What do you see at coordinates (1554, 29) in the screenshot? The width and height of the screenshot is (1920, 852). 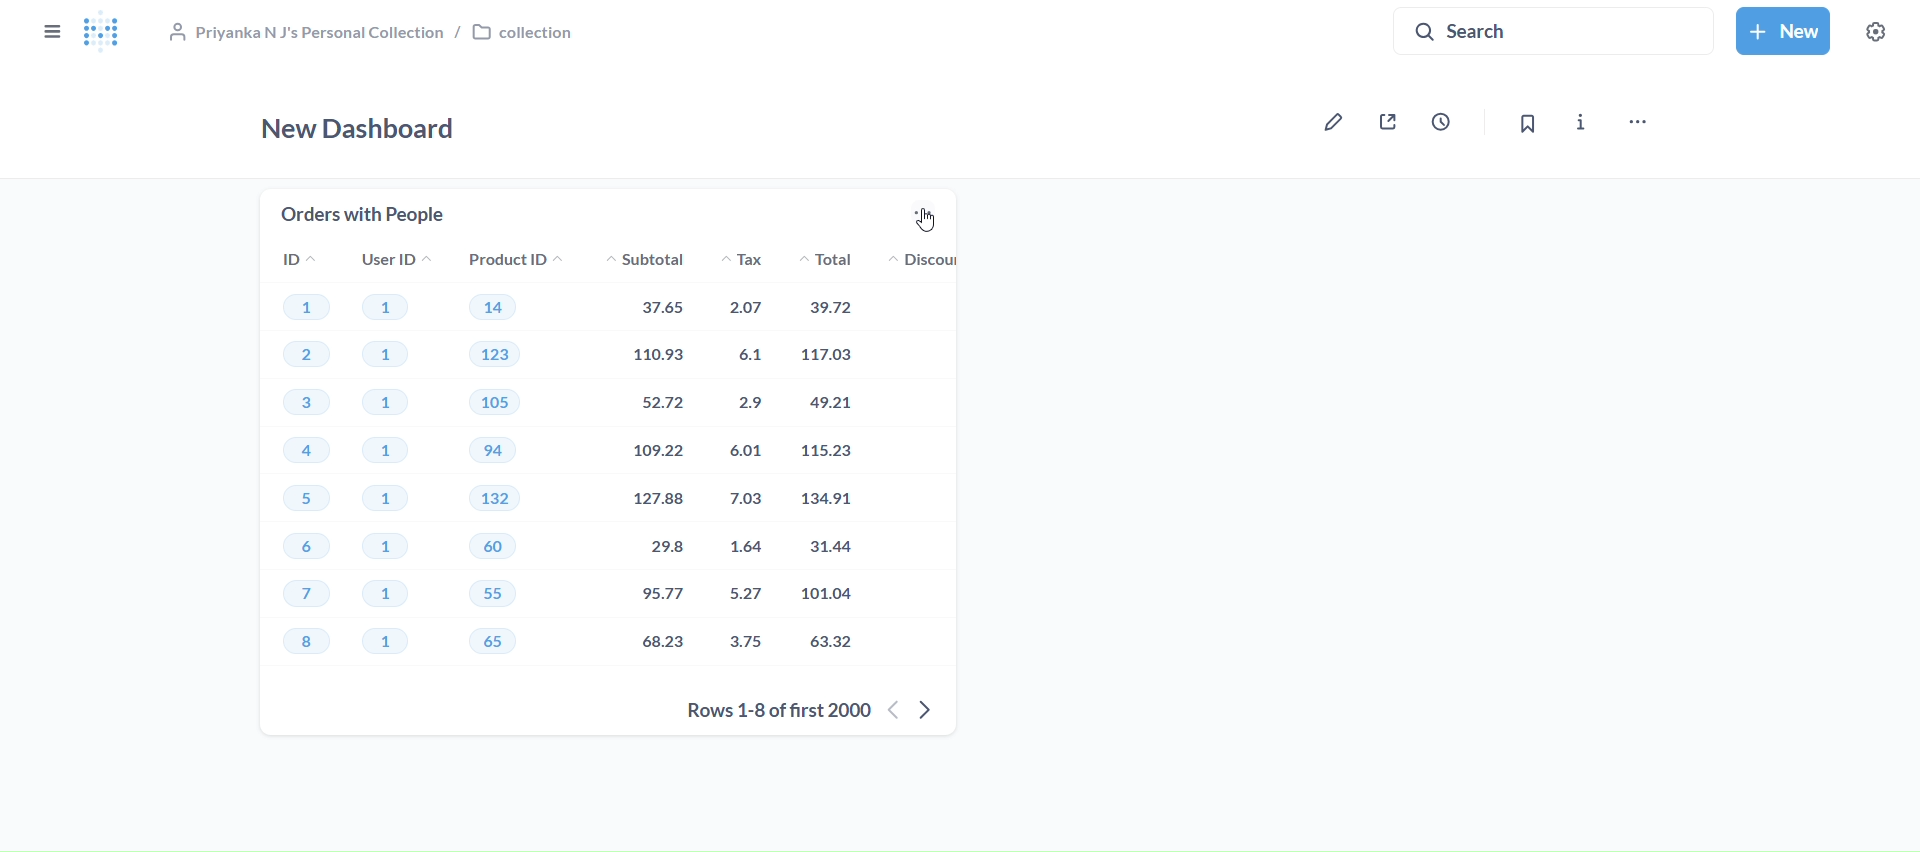 I see `search` at bounding box center [1554, 29].